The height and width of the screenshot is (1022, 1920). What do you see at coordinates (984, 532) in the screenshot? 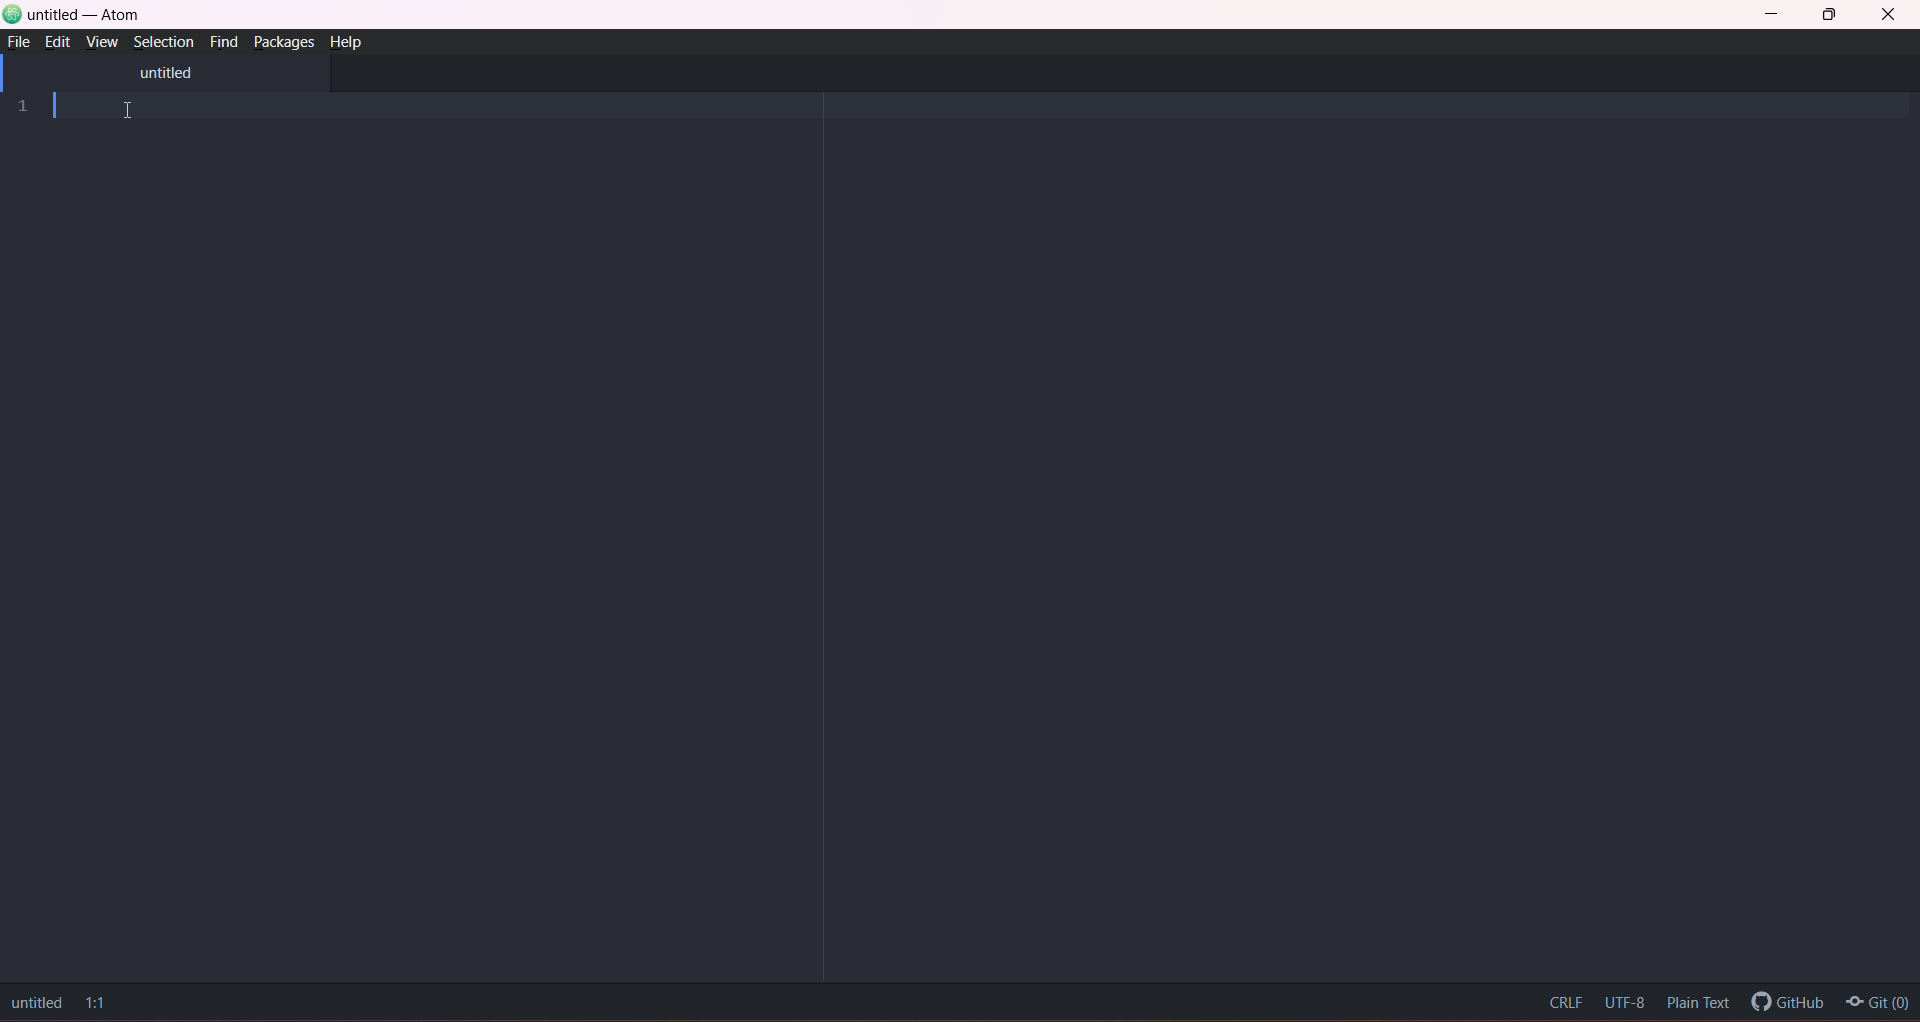
I see `Typing/Coding Space` at bounding box center [984, 532].